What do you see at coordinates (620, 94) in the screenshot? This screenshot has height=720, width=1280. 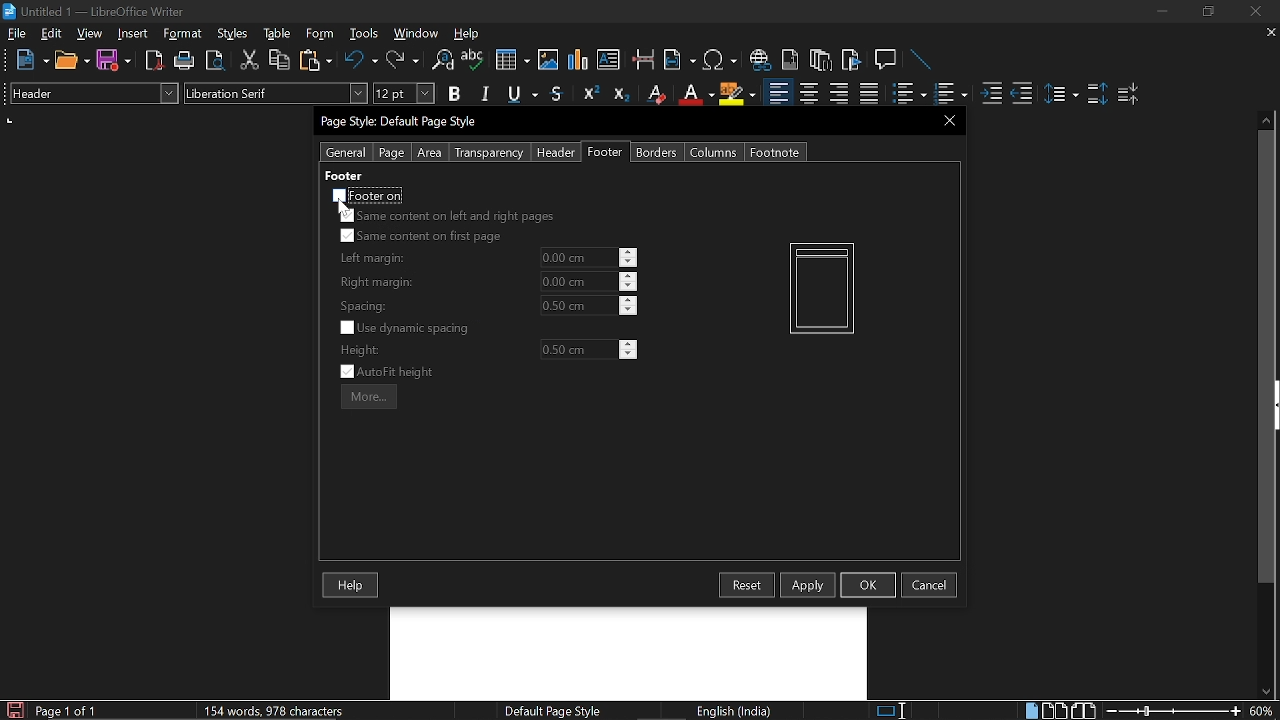 I see `Subscript` at bounding box center [620, 94].